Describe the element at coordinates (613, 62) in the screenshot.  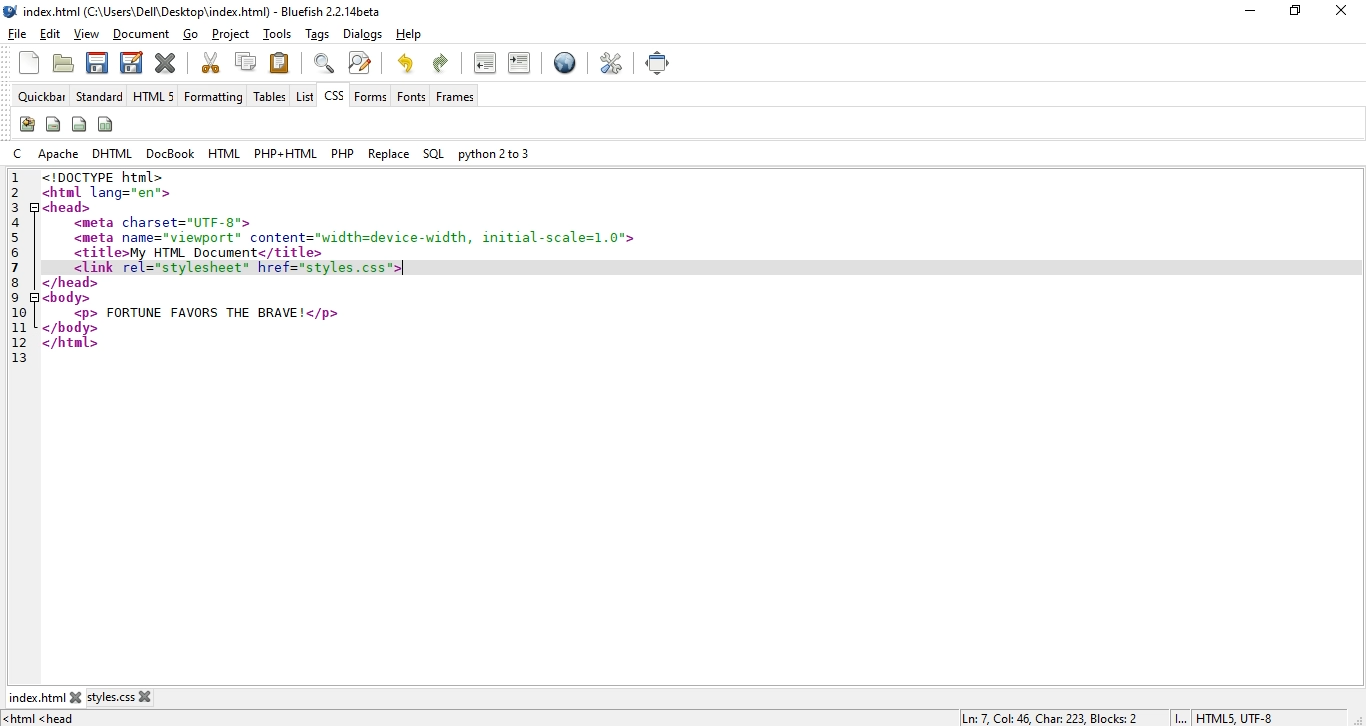
I see `edit preferences` at that location.